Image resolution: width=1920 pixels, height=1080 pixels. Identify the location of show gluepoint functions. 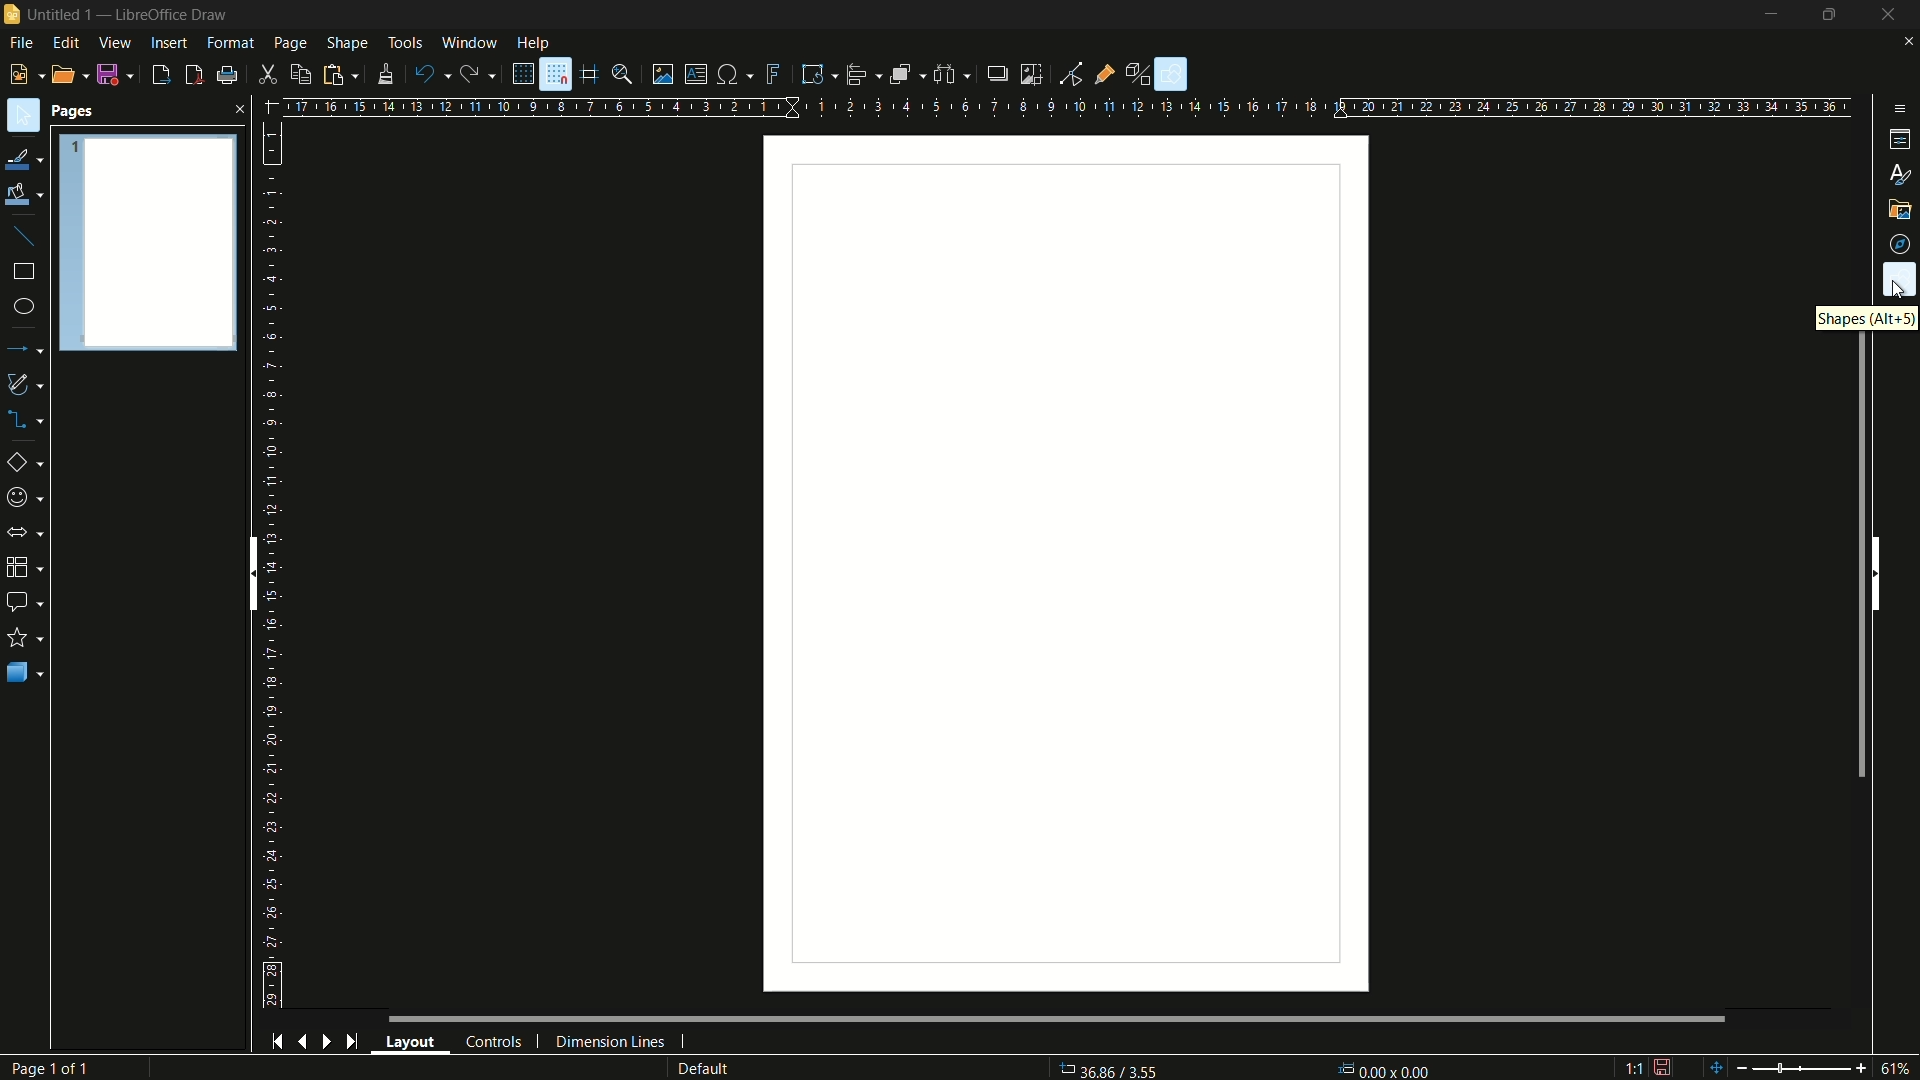
(1106, 73).